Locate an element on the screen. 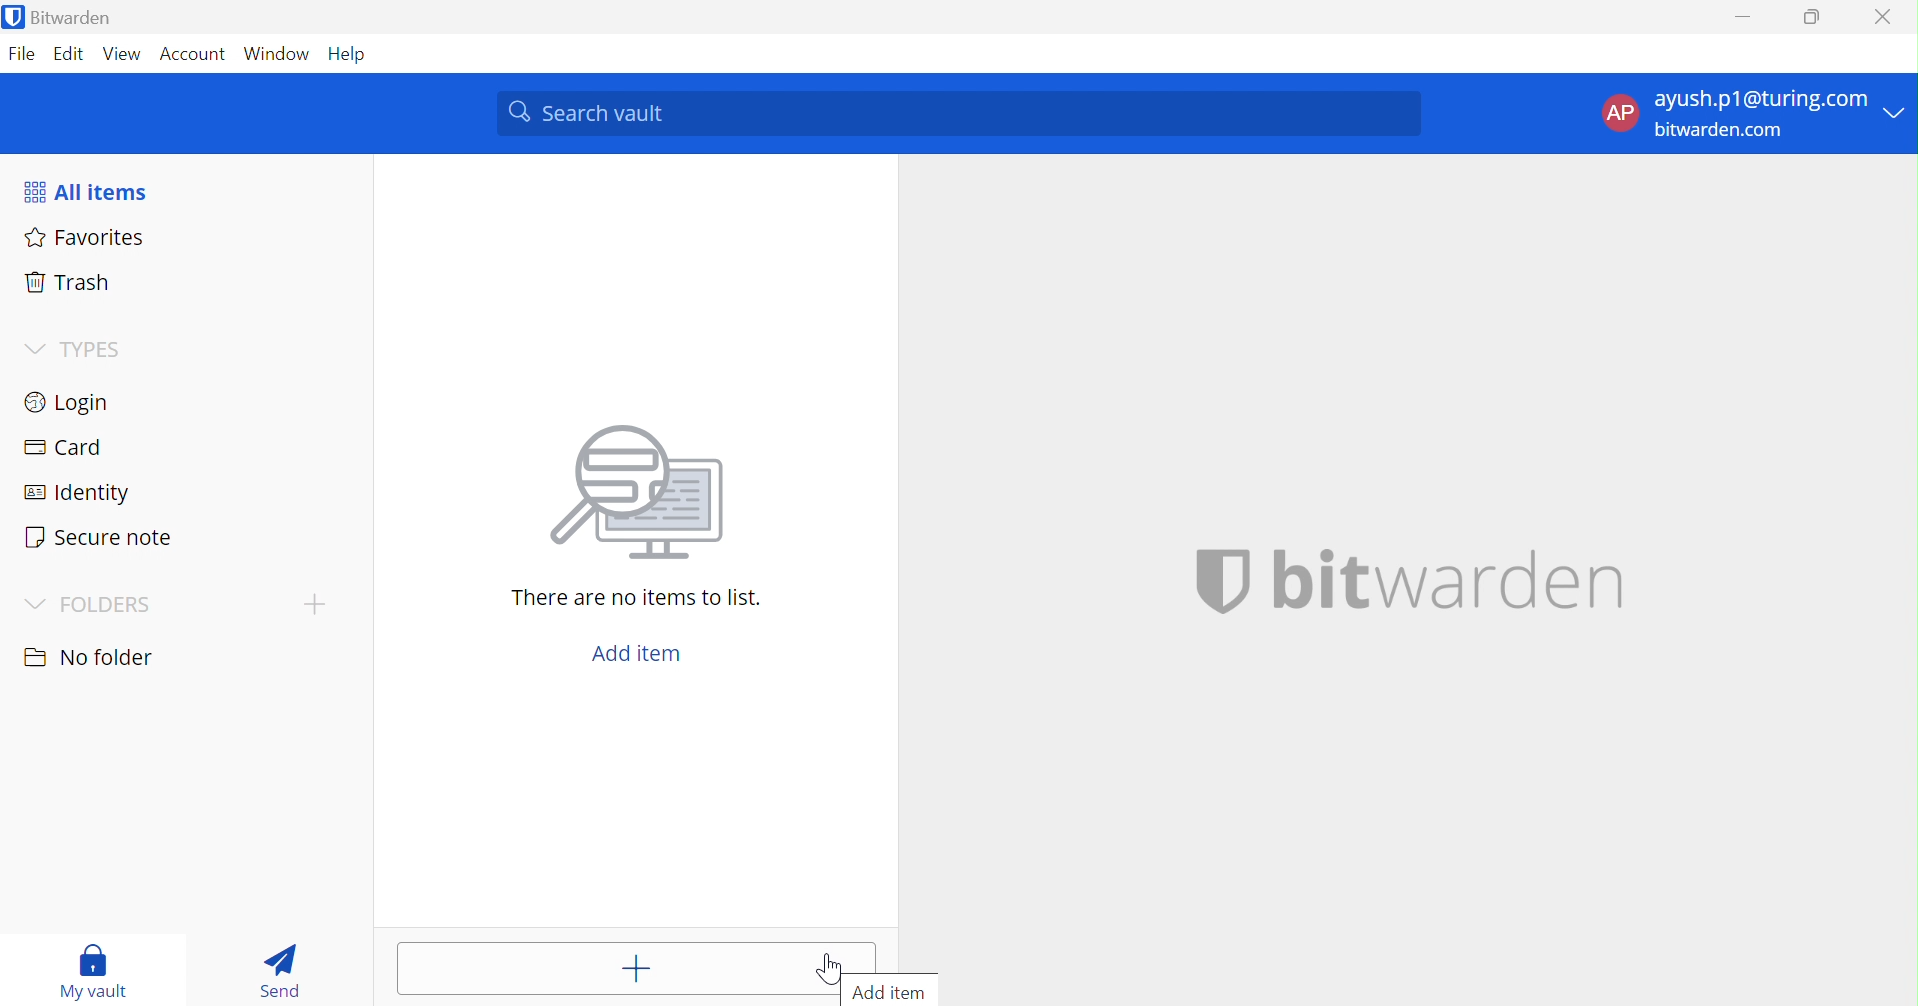 The height and width of the screenshot is (1006, 1918). My vault is located at coordinates (92, 971).